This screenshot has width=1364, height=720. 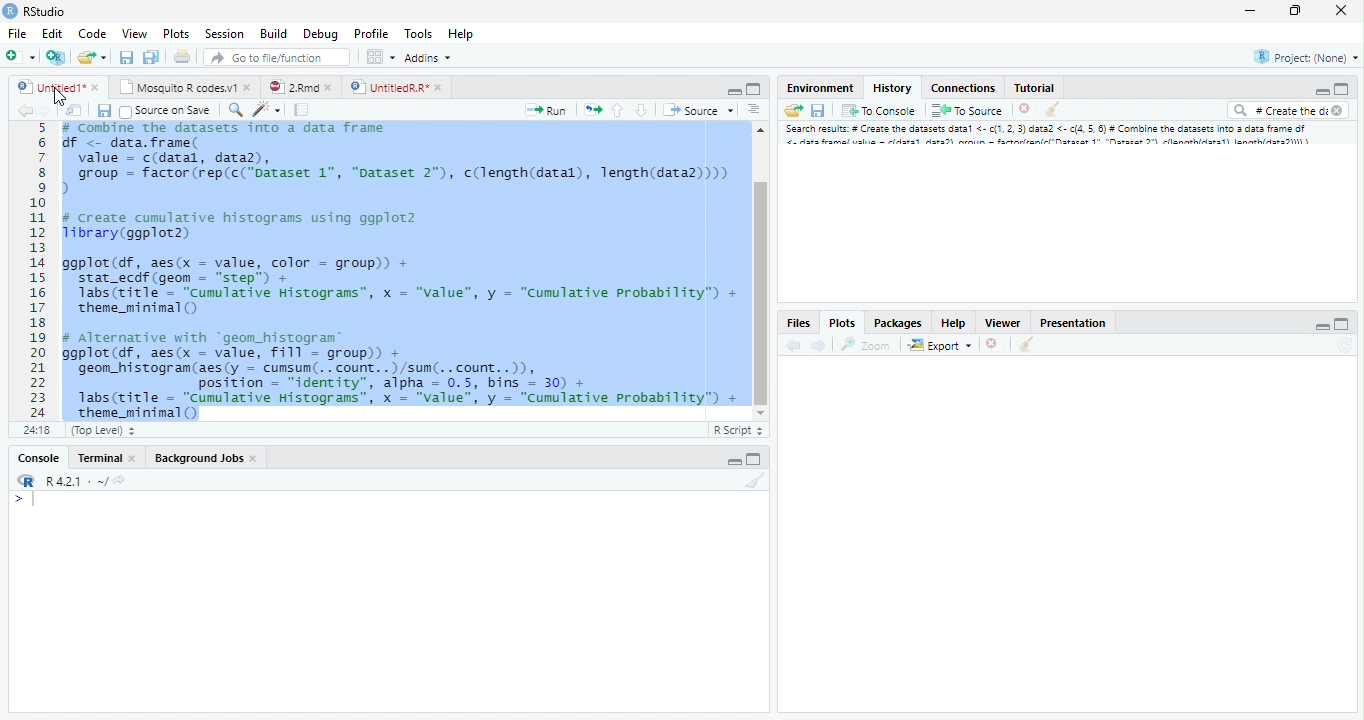 I want to click on Top level, so click(x=105, y=428).